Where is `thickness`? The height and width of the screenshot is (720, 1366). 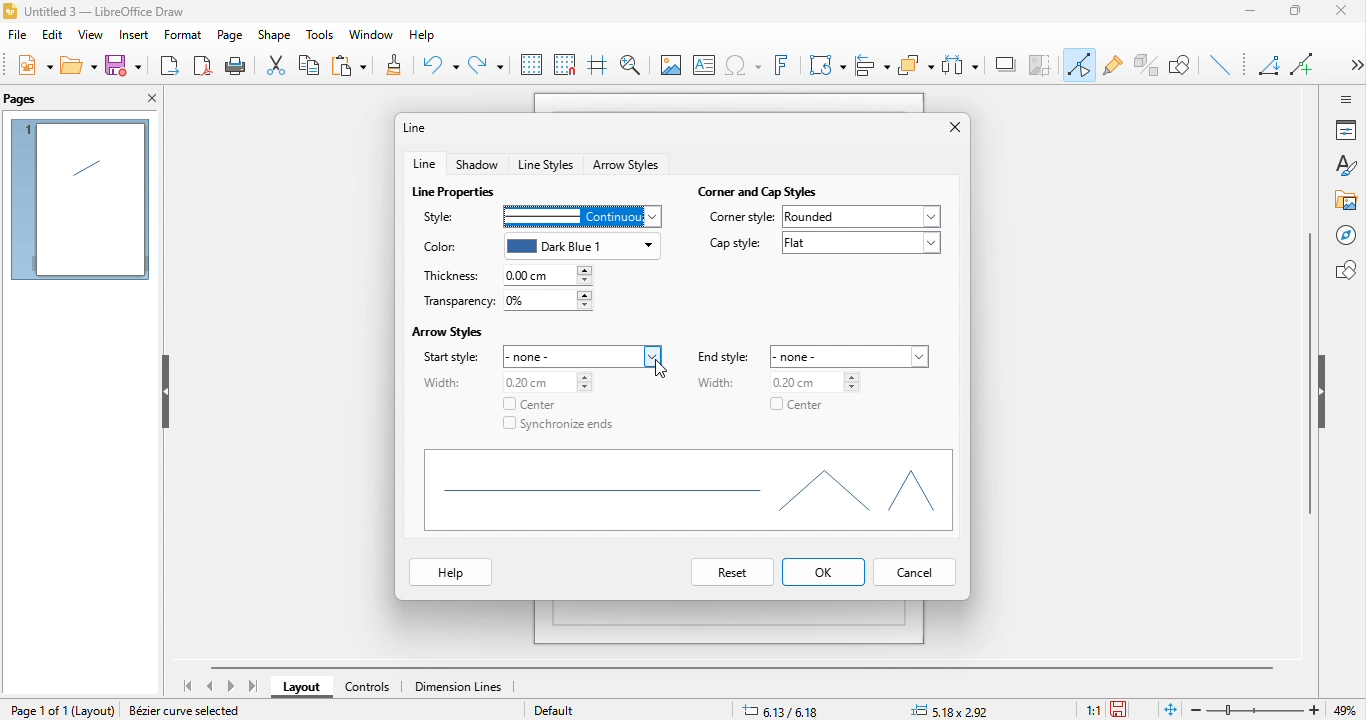
thickness is located at coordinates (456, 275).